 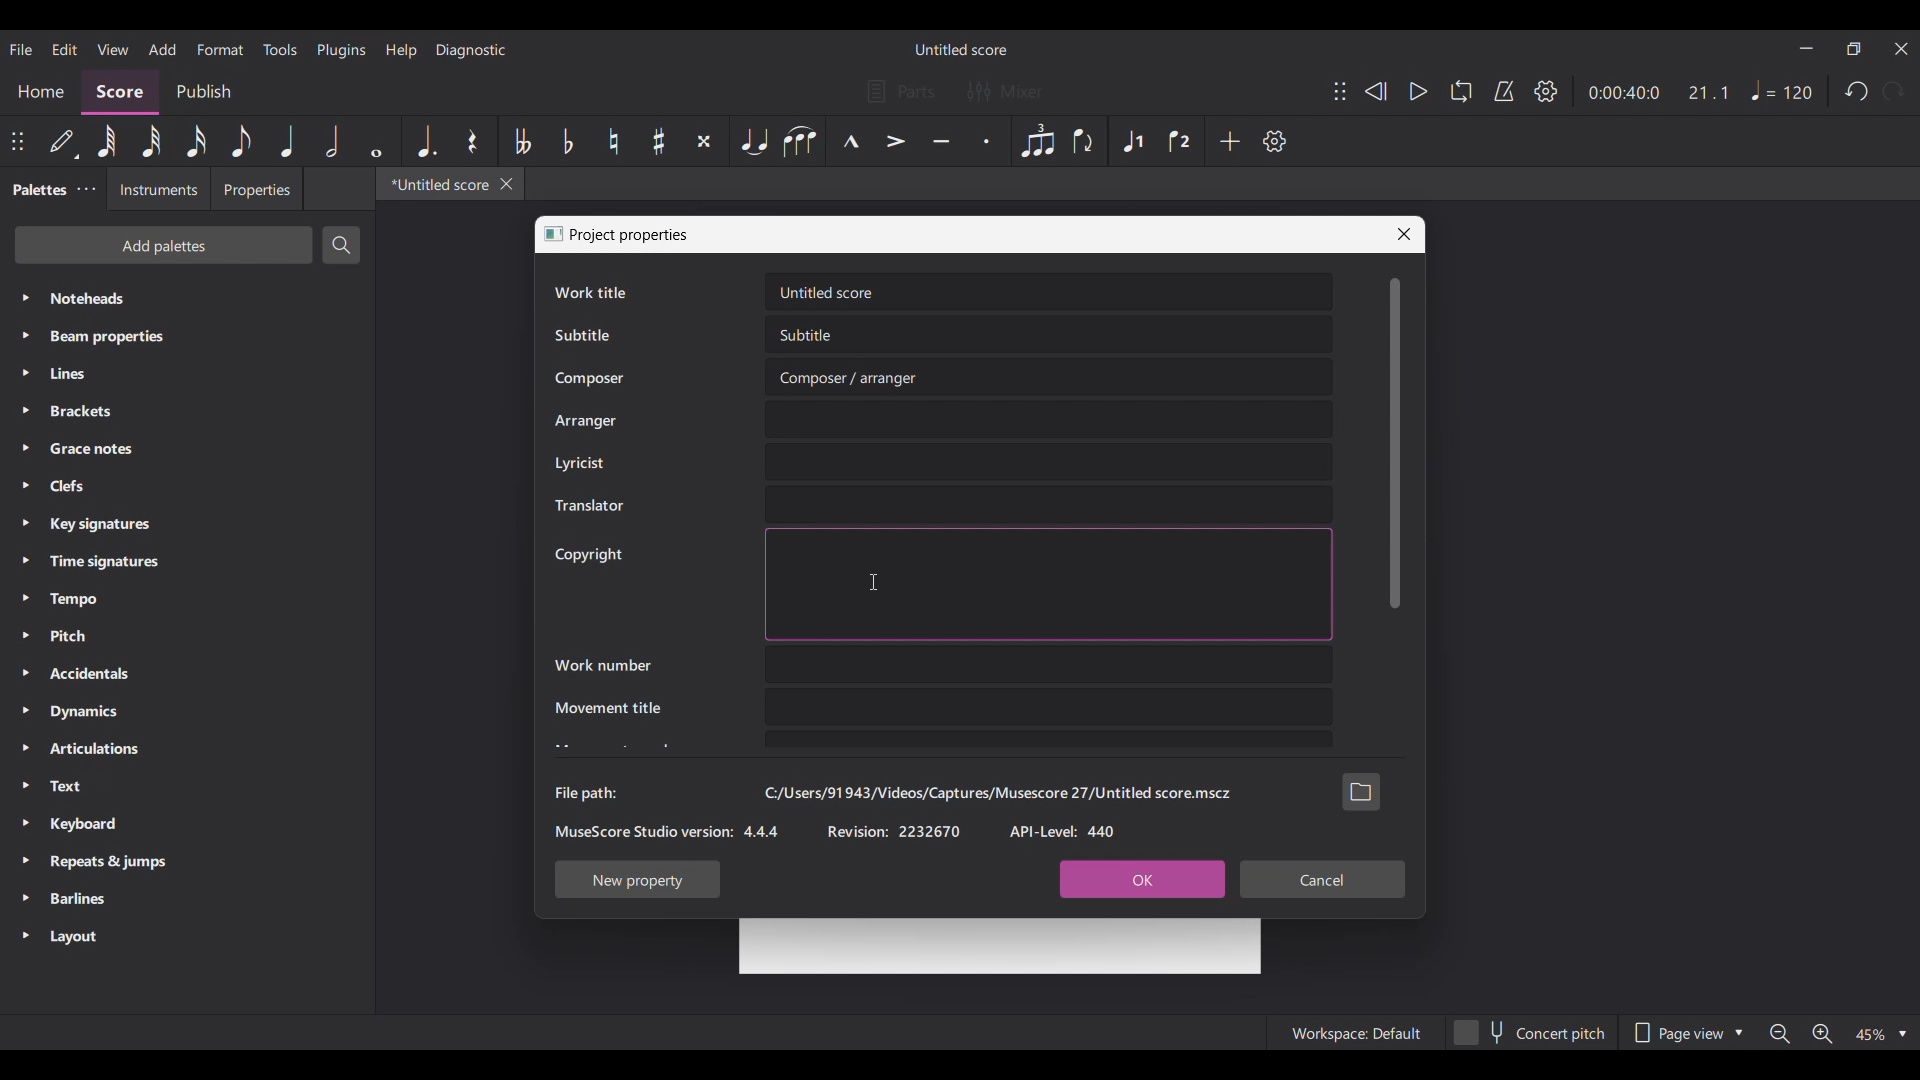 I want to click on Accidentals, so click(x=188, y=673).